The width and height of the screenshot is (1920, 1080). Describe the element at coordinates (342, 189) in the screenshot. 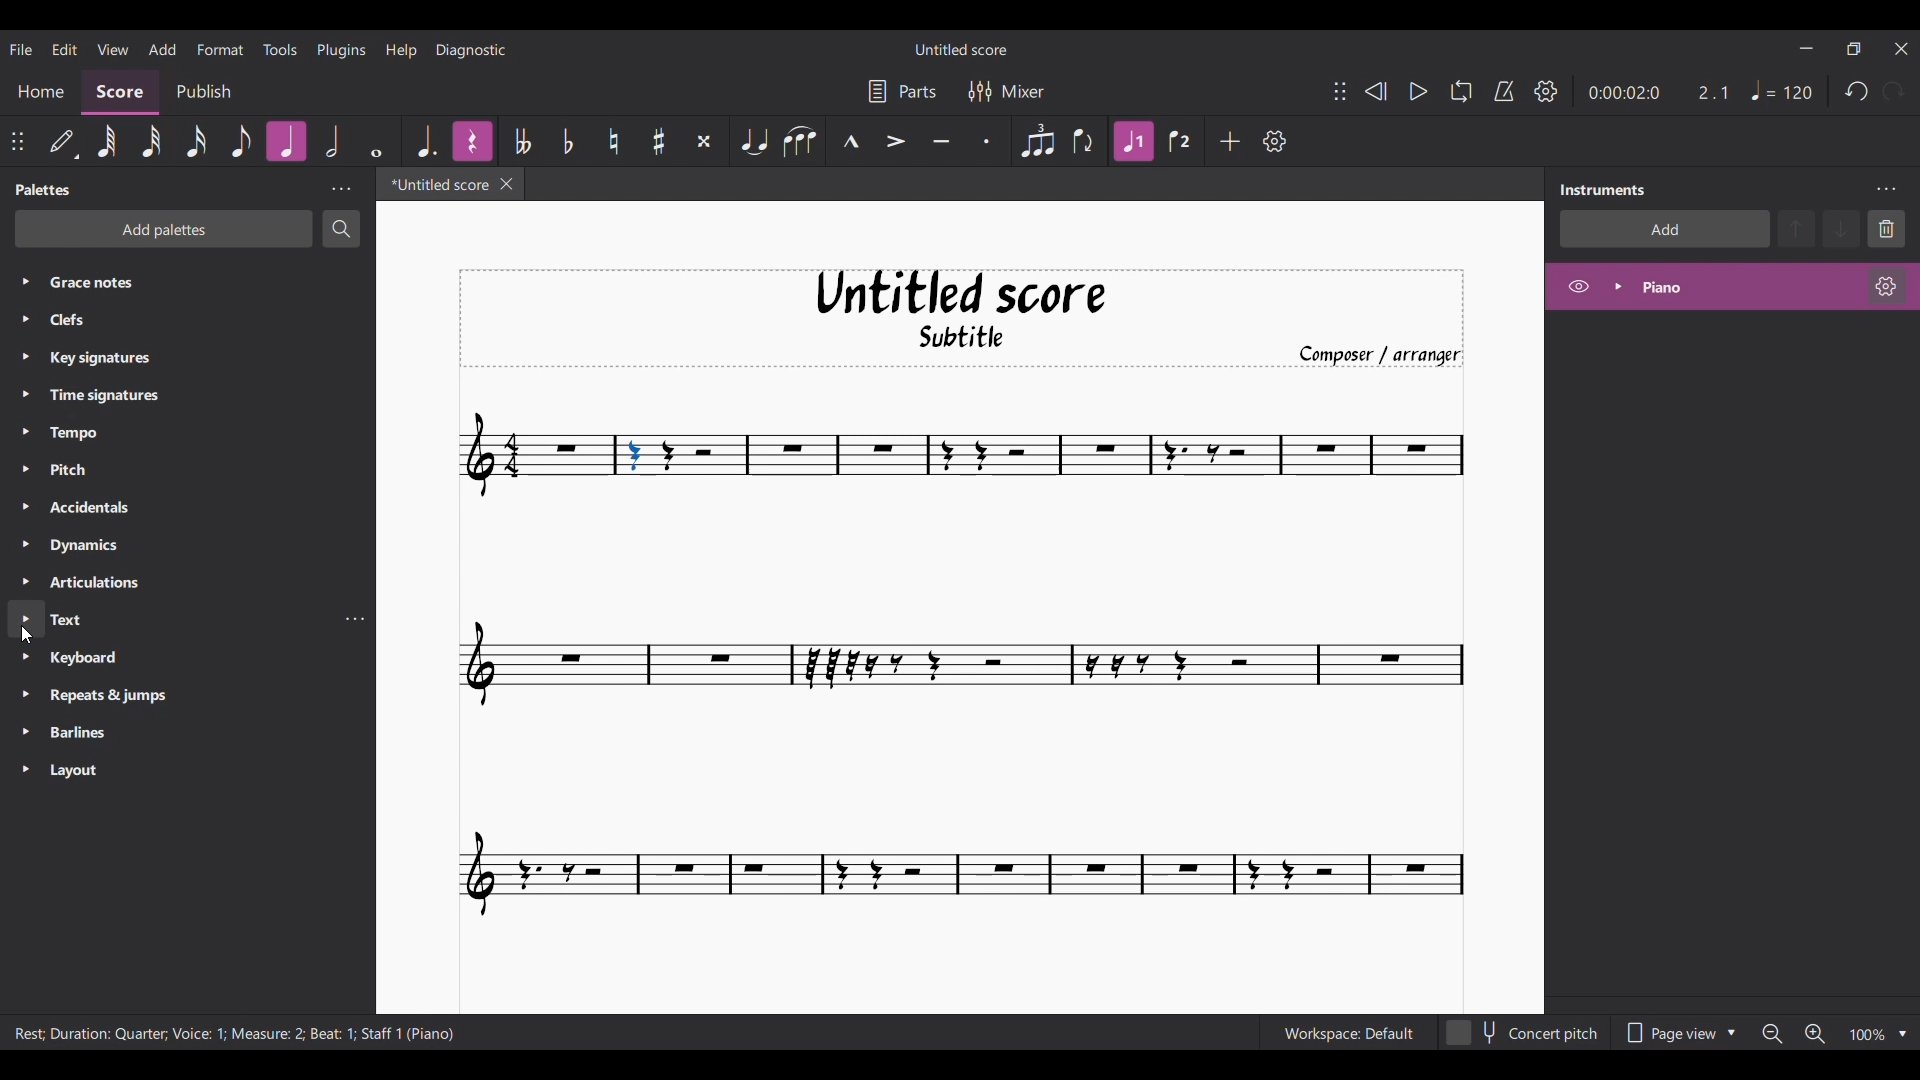

I see `Palette settings` at that location.